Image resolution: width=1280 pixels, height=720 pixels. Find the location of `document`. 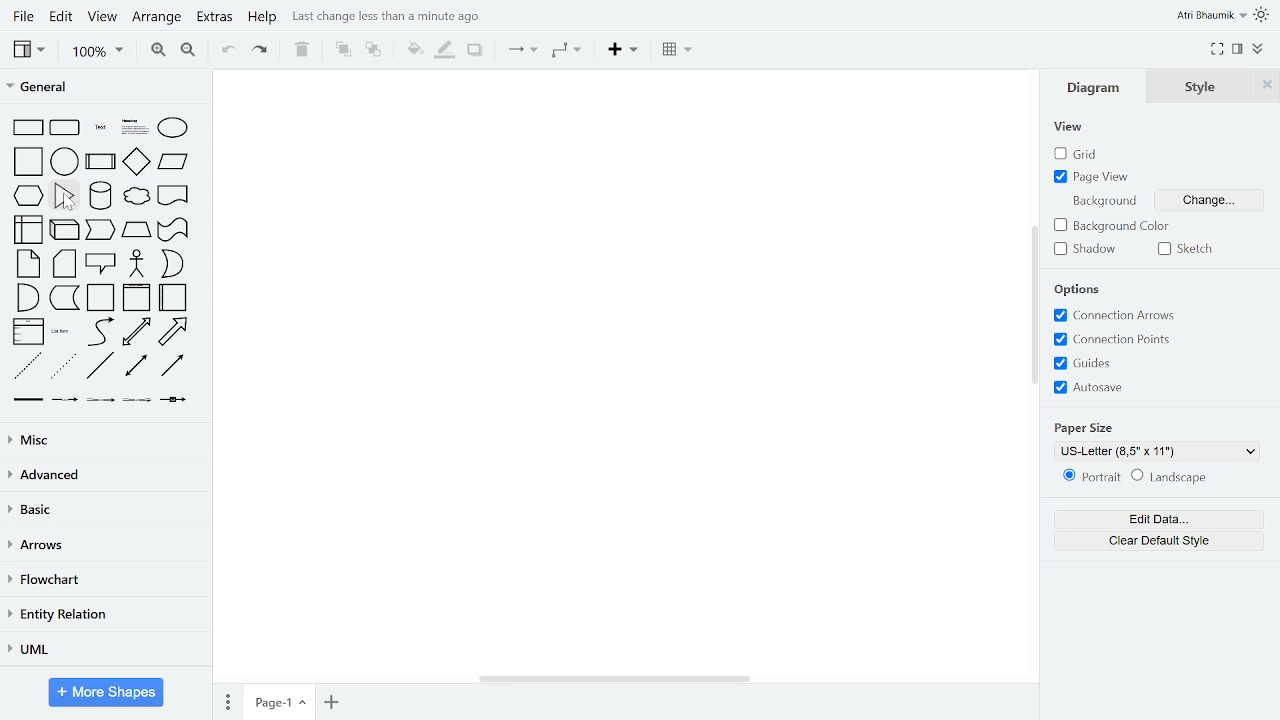

document is located at coordinates (173, 194).